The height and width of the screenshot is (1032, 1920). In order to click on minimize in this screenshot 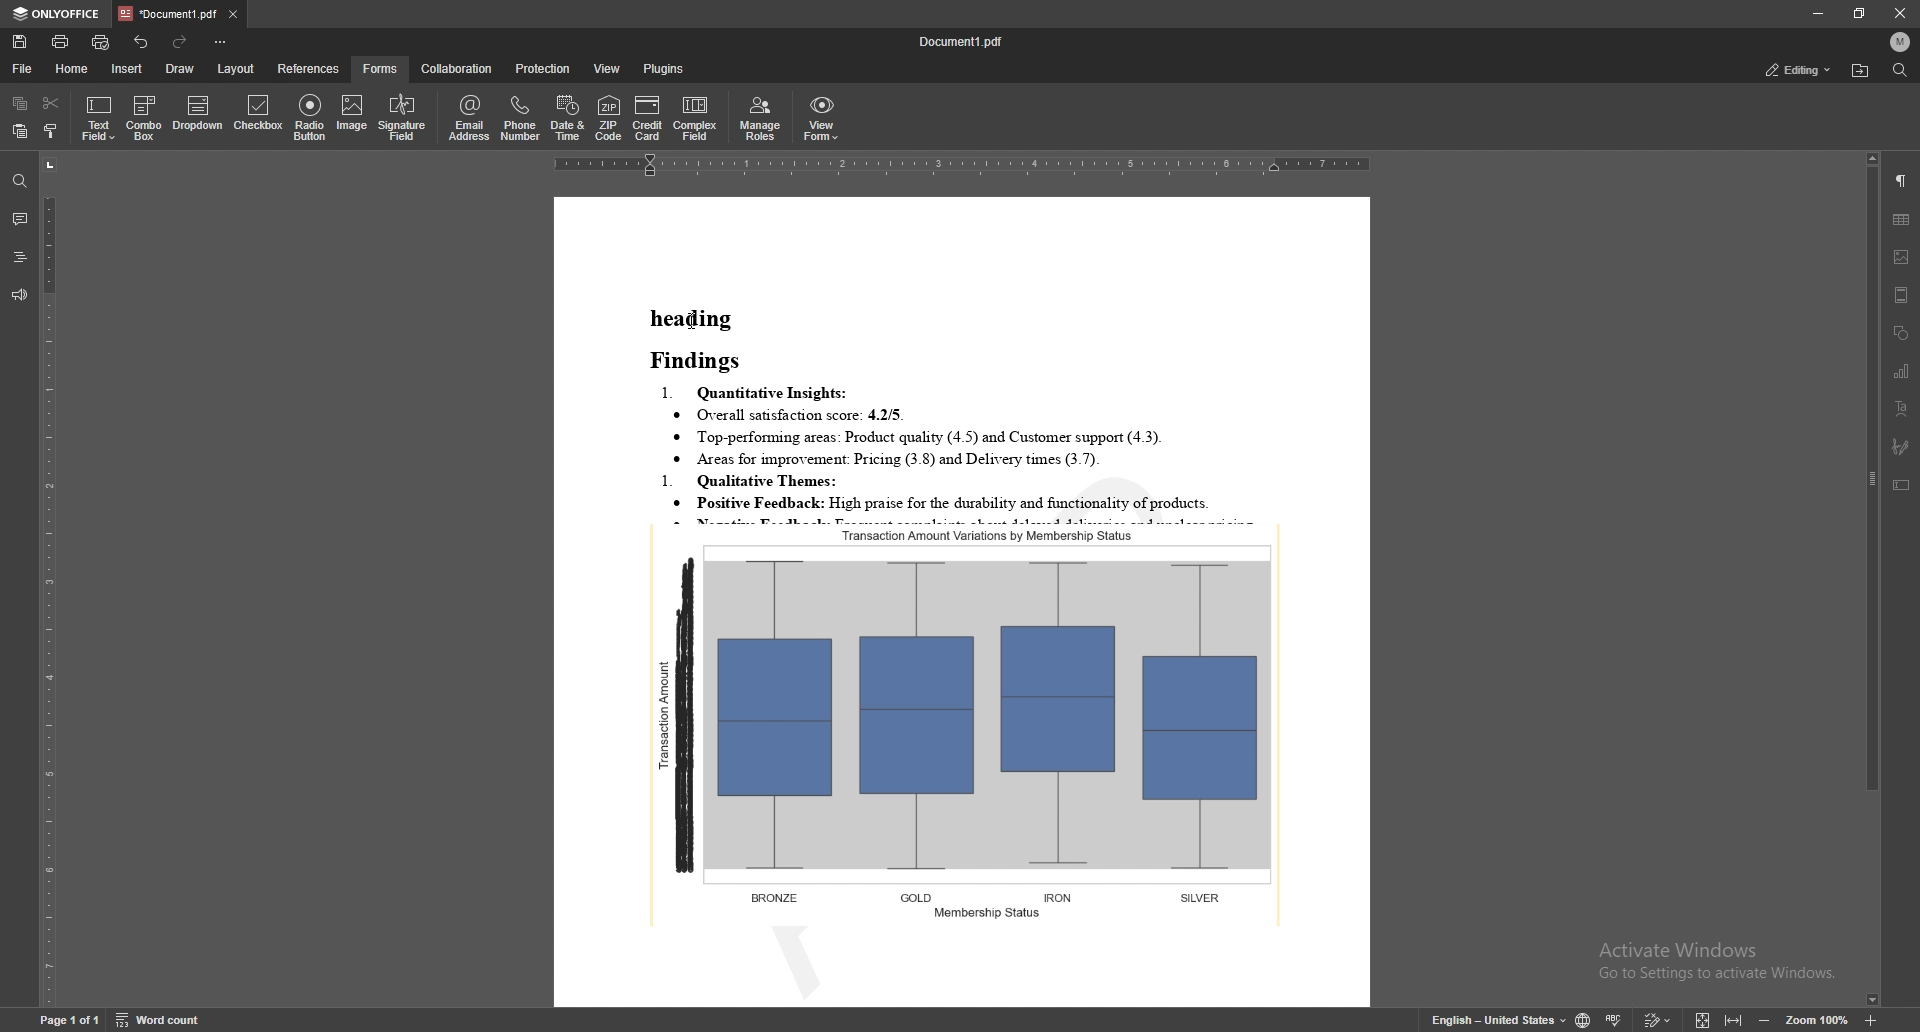, I will do `click(1816, 13)`.